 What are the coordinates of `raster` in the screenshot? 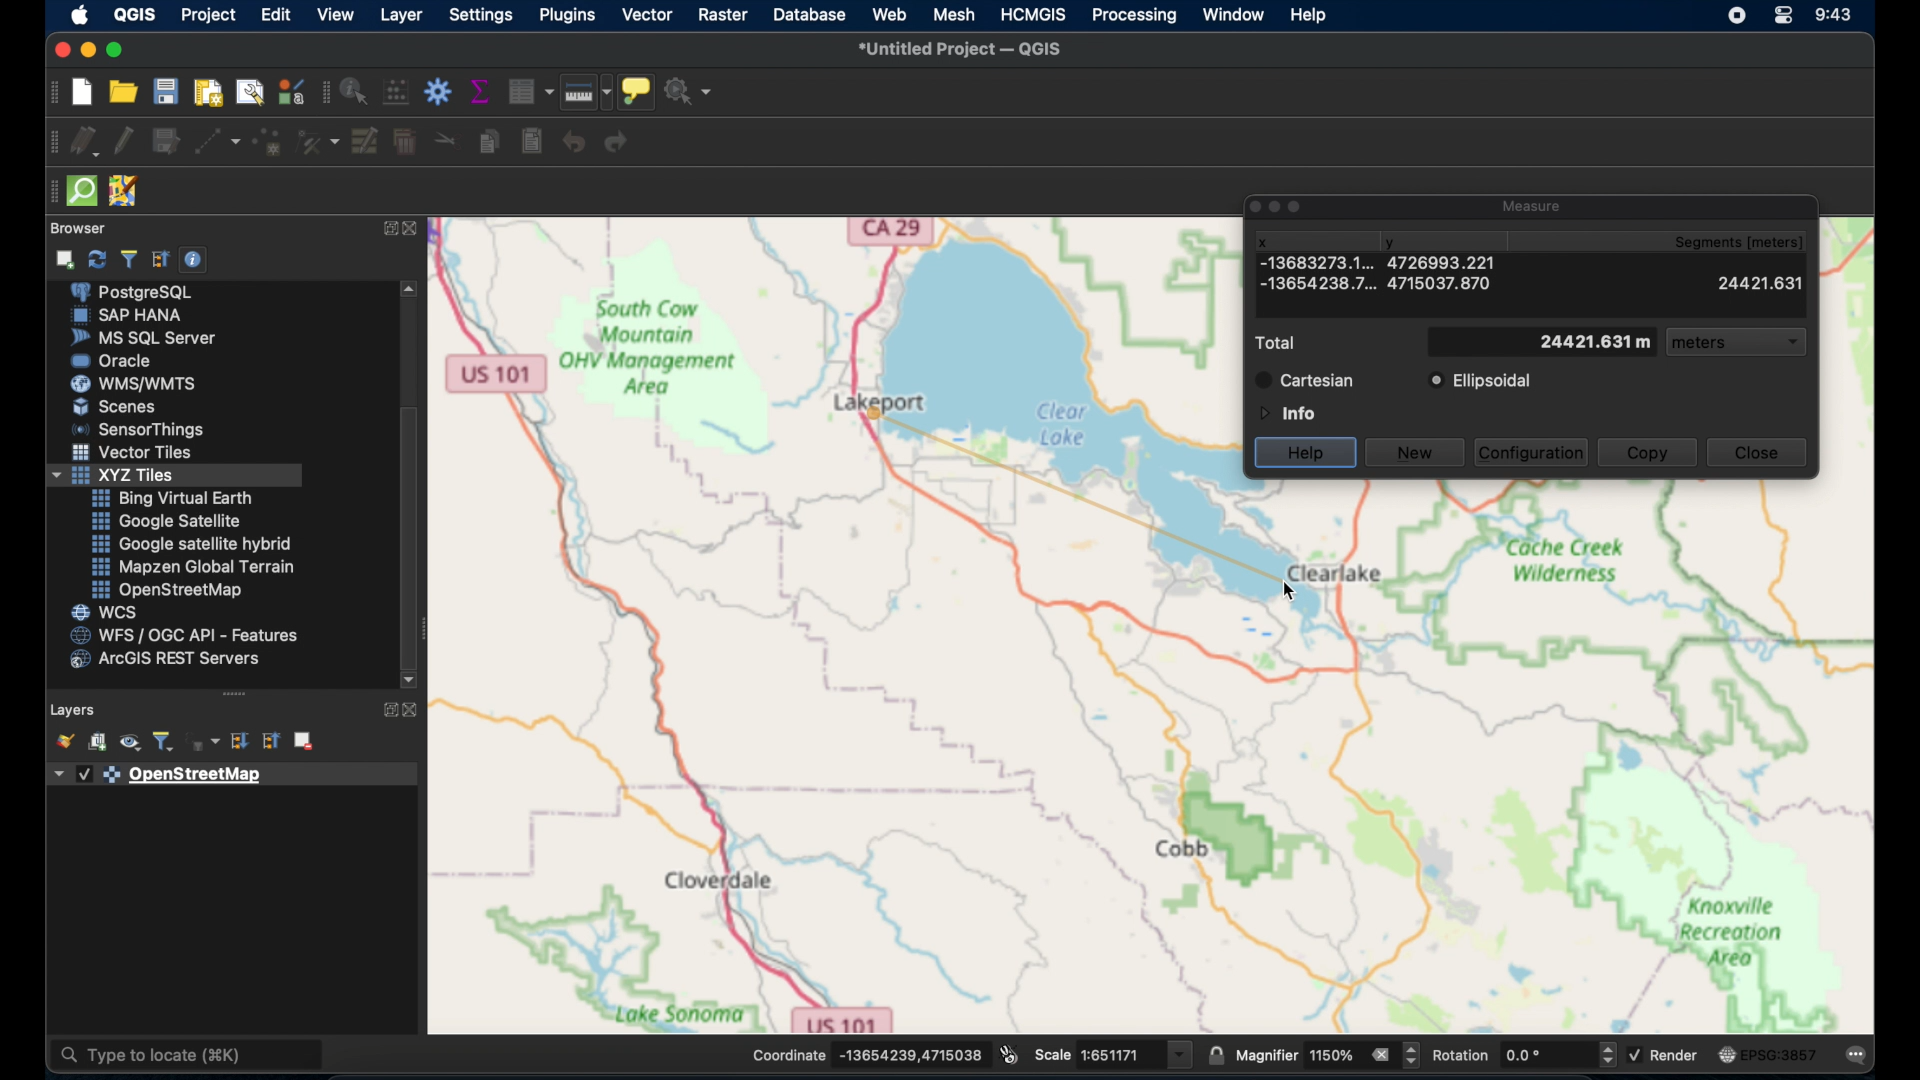 It's located at (722, 14).